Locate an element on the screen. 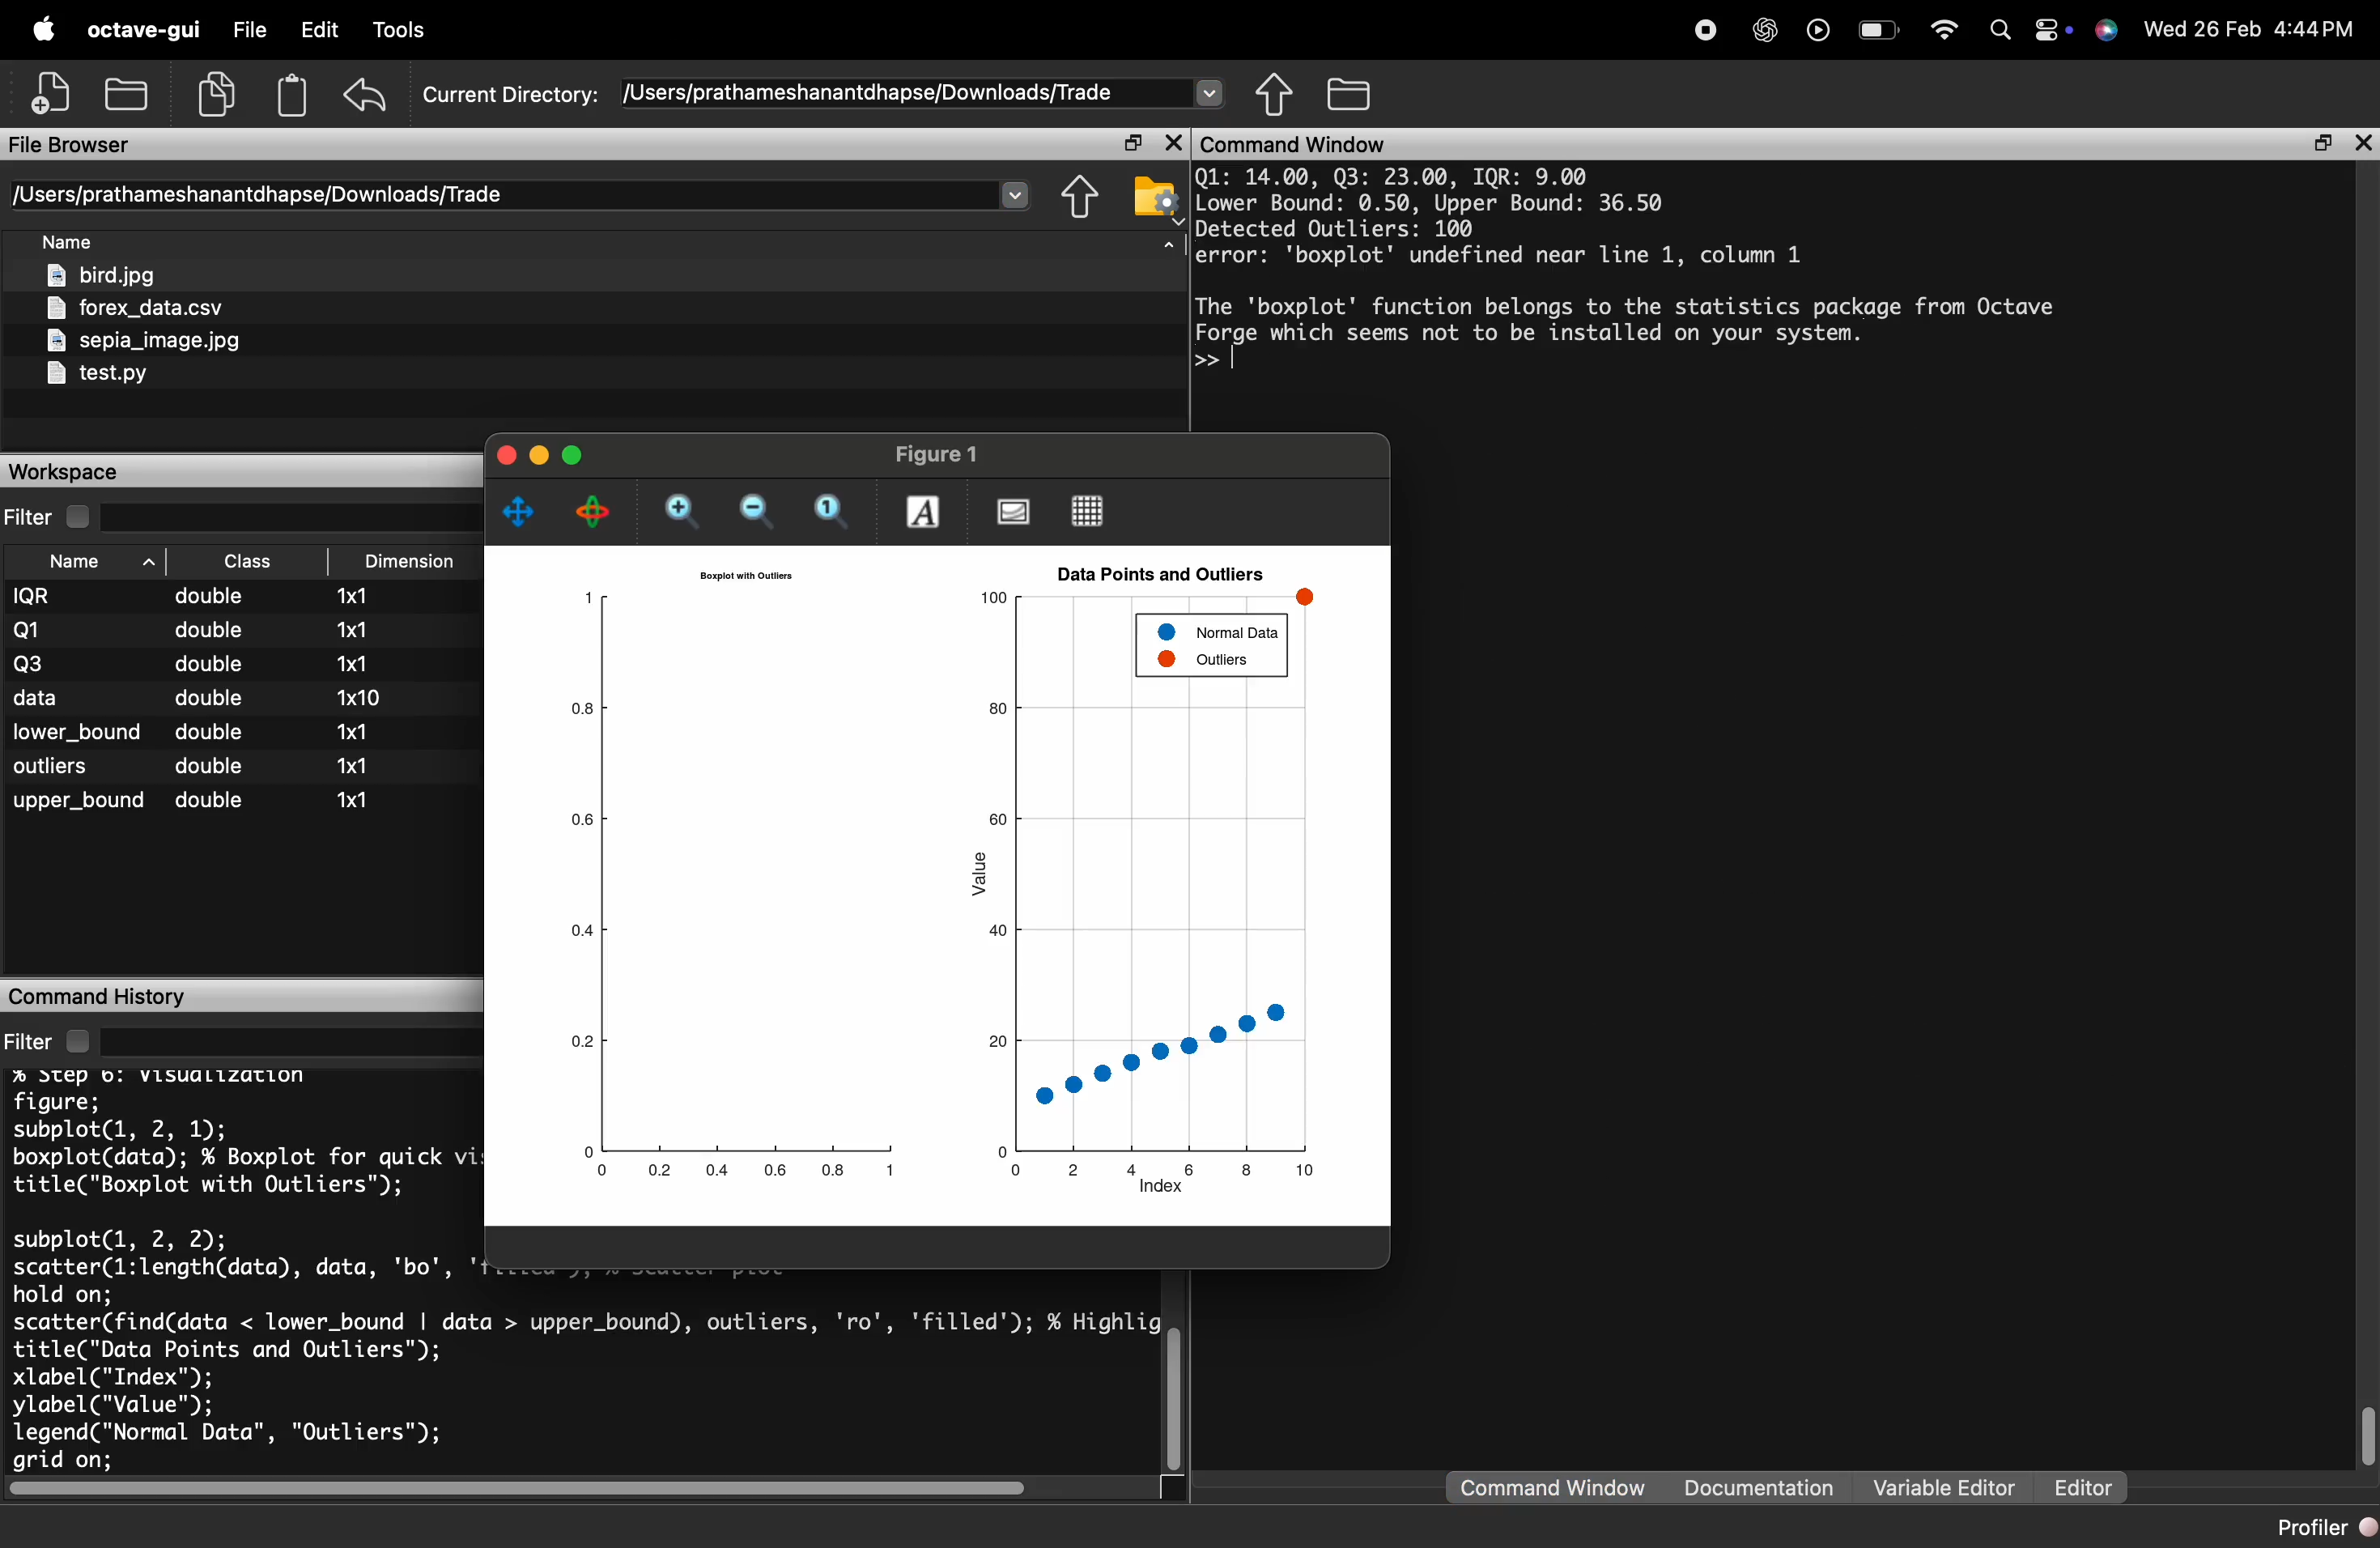  Debug is located at coordinates (405, 31).